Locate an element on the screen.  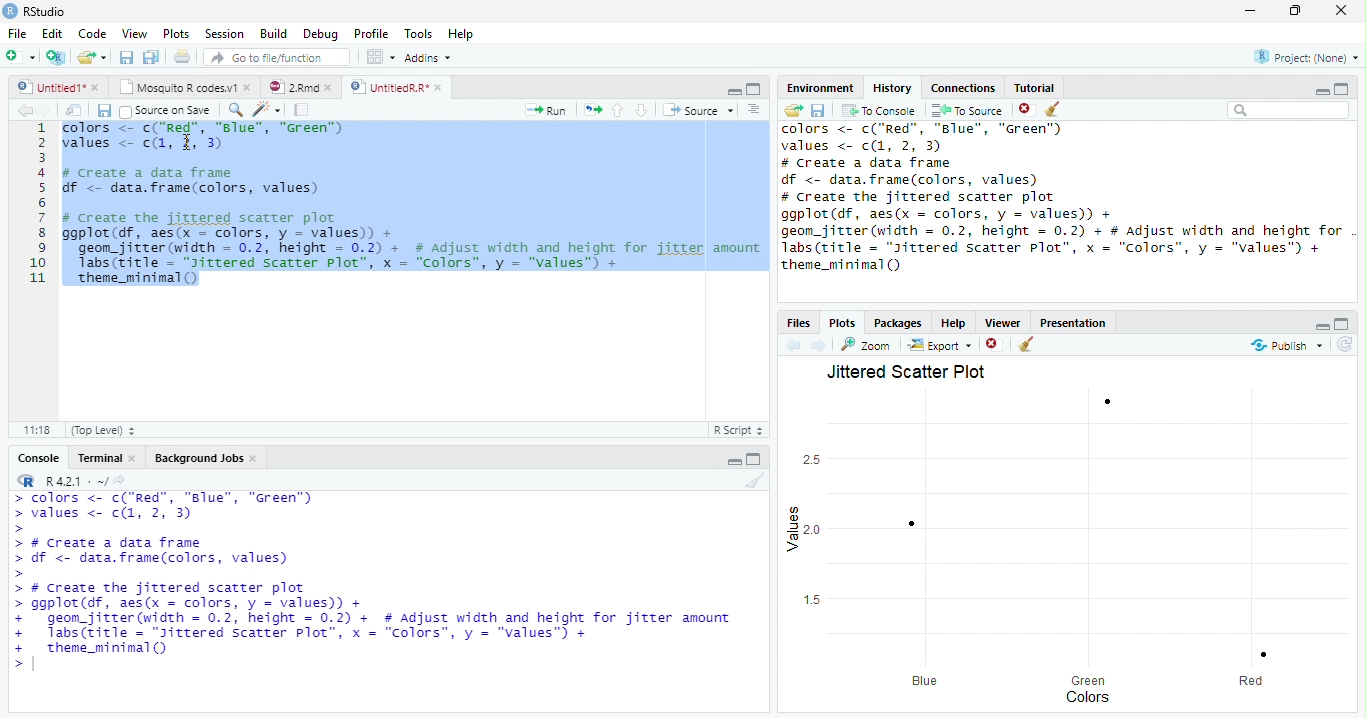
cursor is located at coordinates (187, 142).